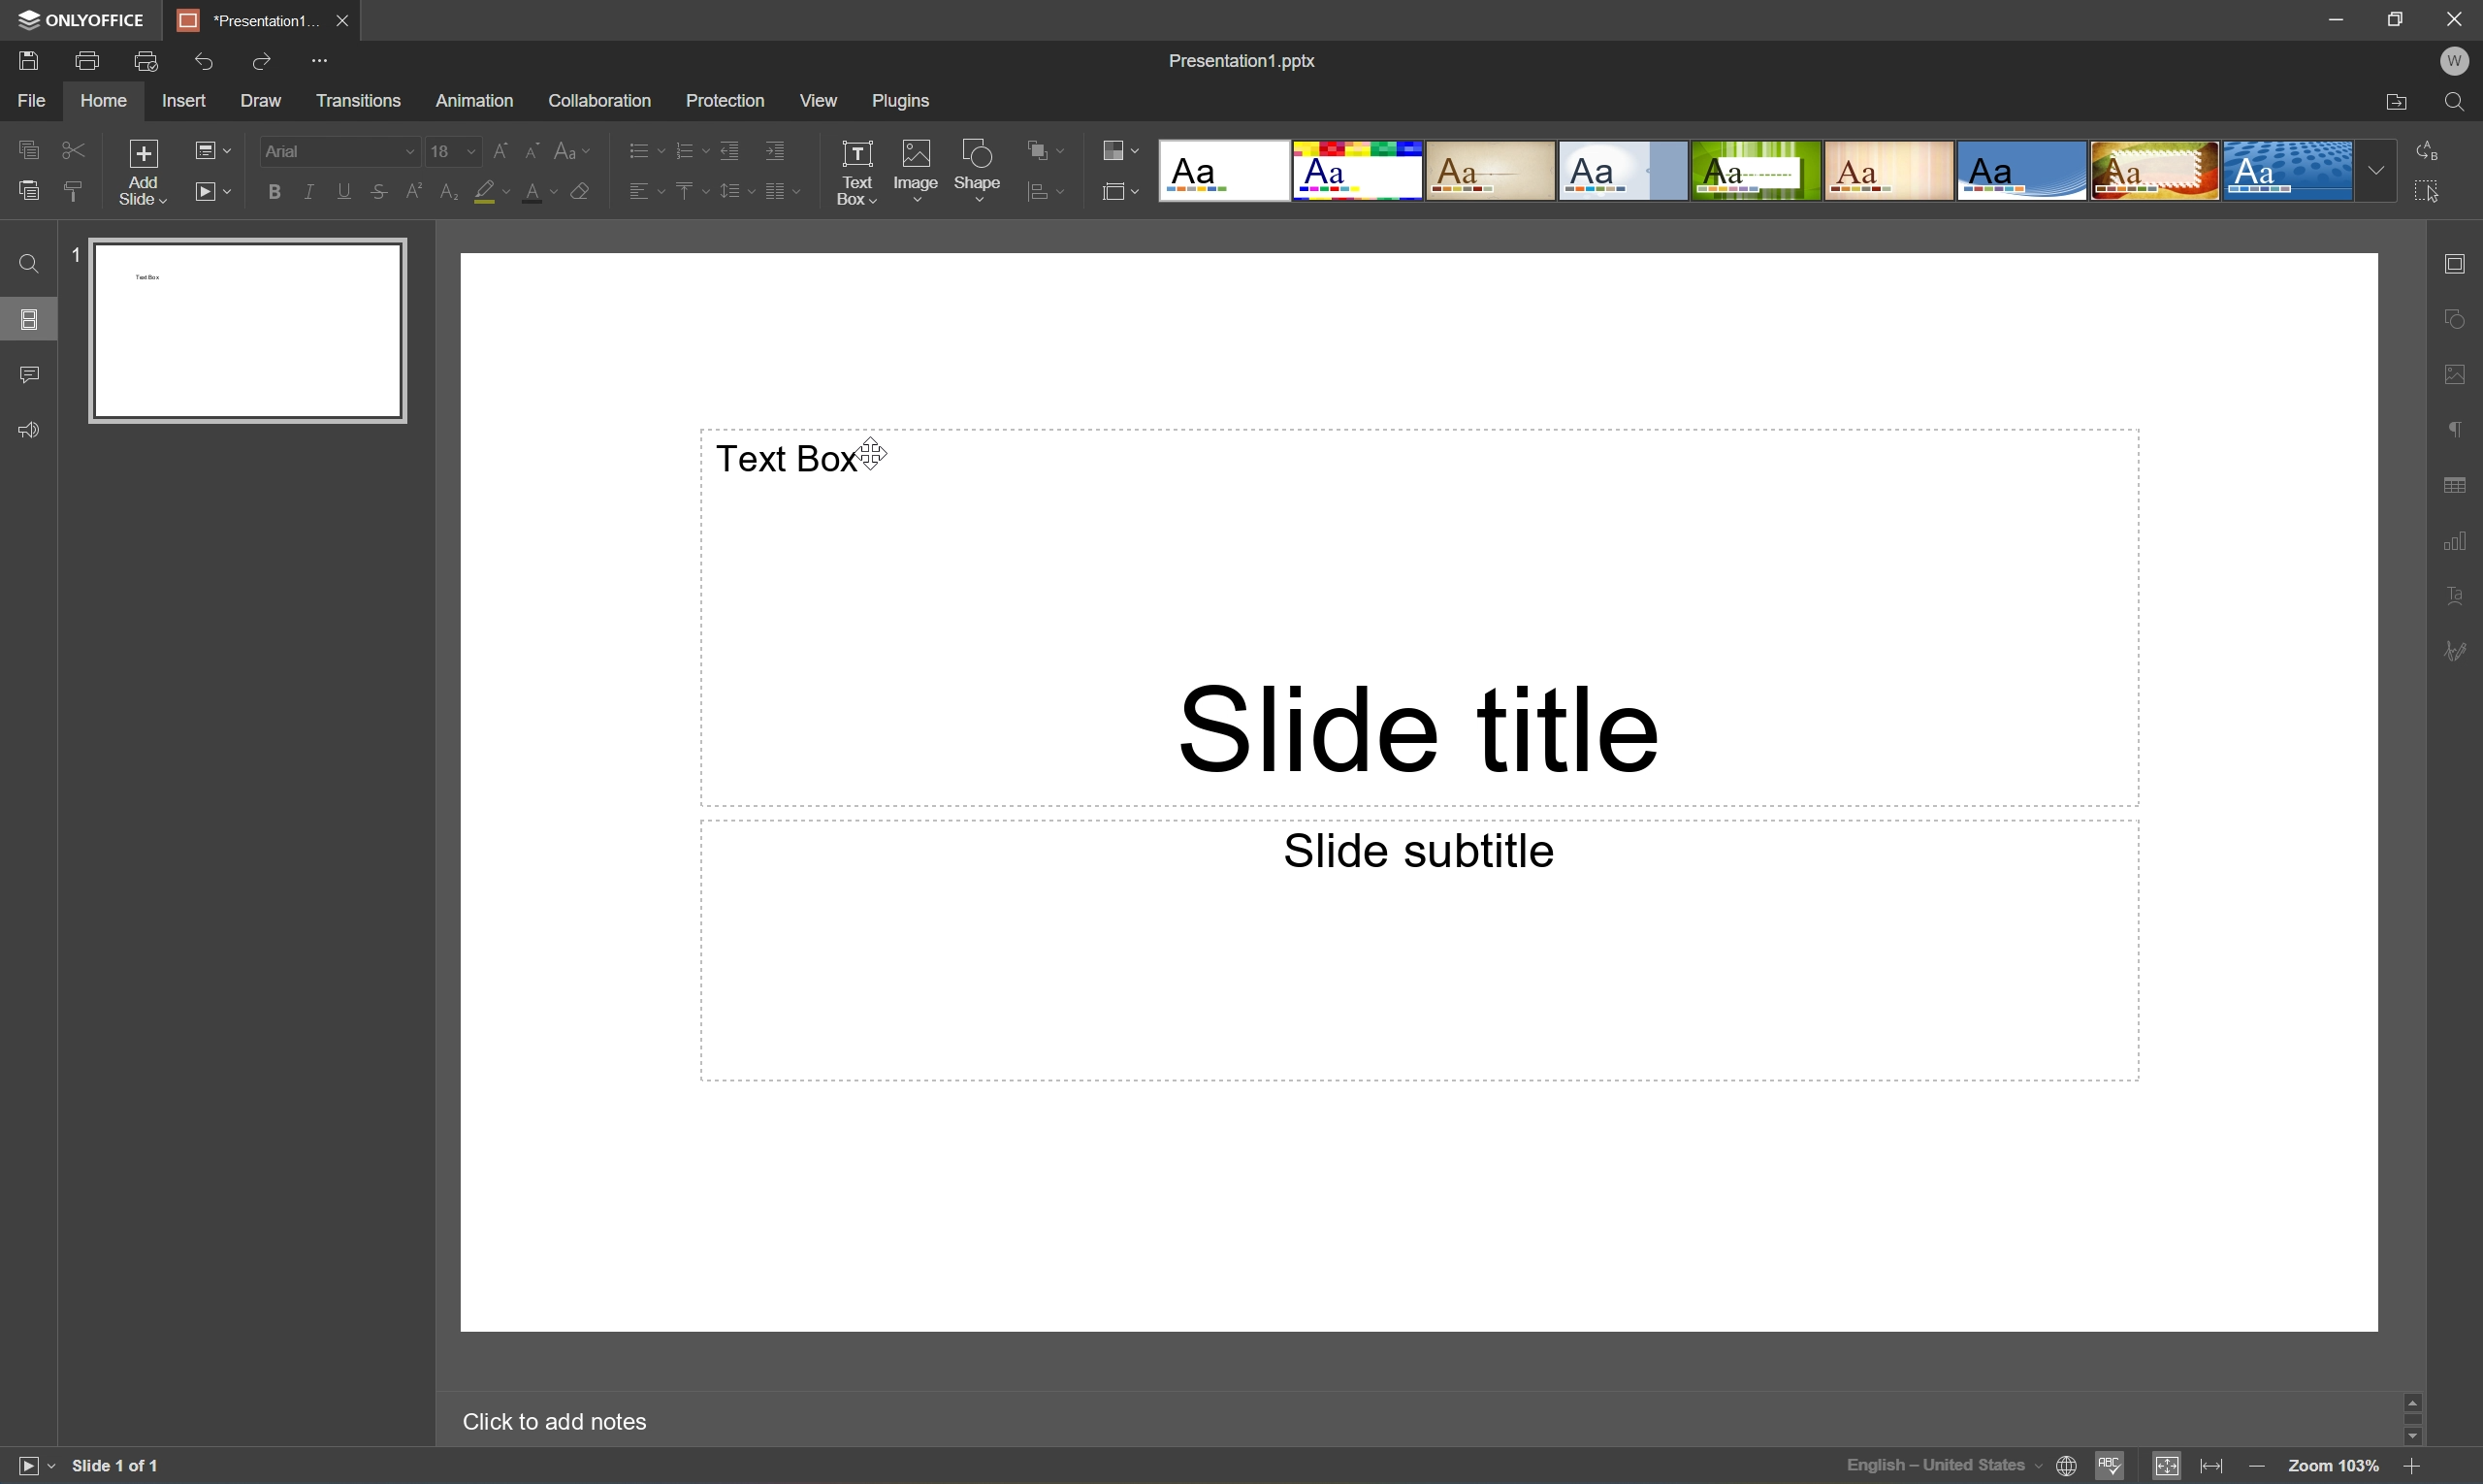 The image size is (2483, 1484). What do you see at coordinates (31, 373) in the screenshot?
I see `Comments` at bounding box center [31, 373].